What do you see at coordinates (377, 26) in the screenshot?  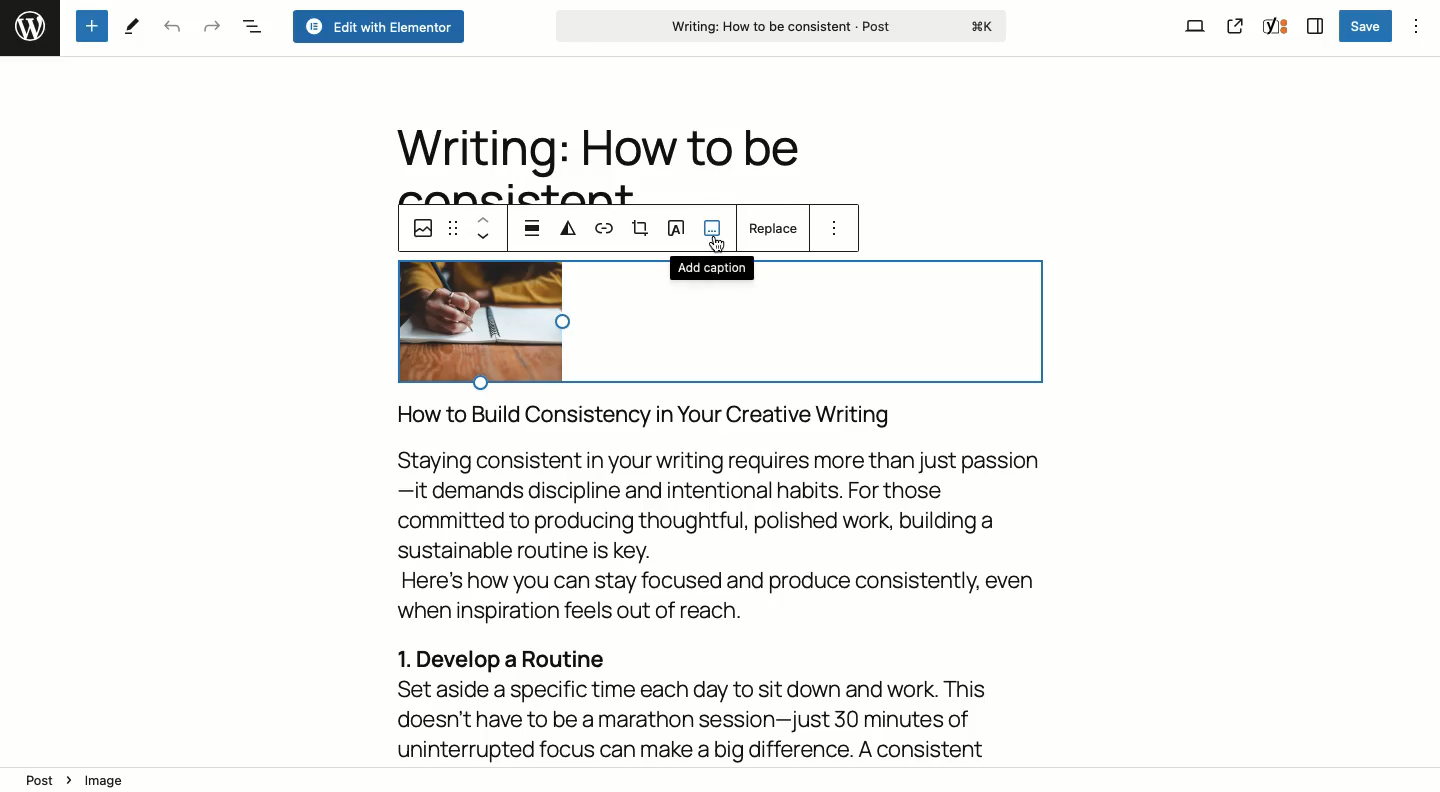 I see `Edit with elementor` at bounding box center [377, 26].